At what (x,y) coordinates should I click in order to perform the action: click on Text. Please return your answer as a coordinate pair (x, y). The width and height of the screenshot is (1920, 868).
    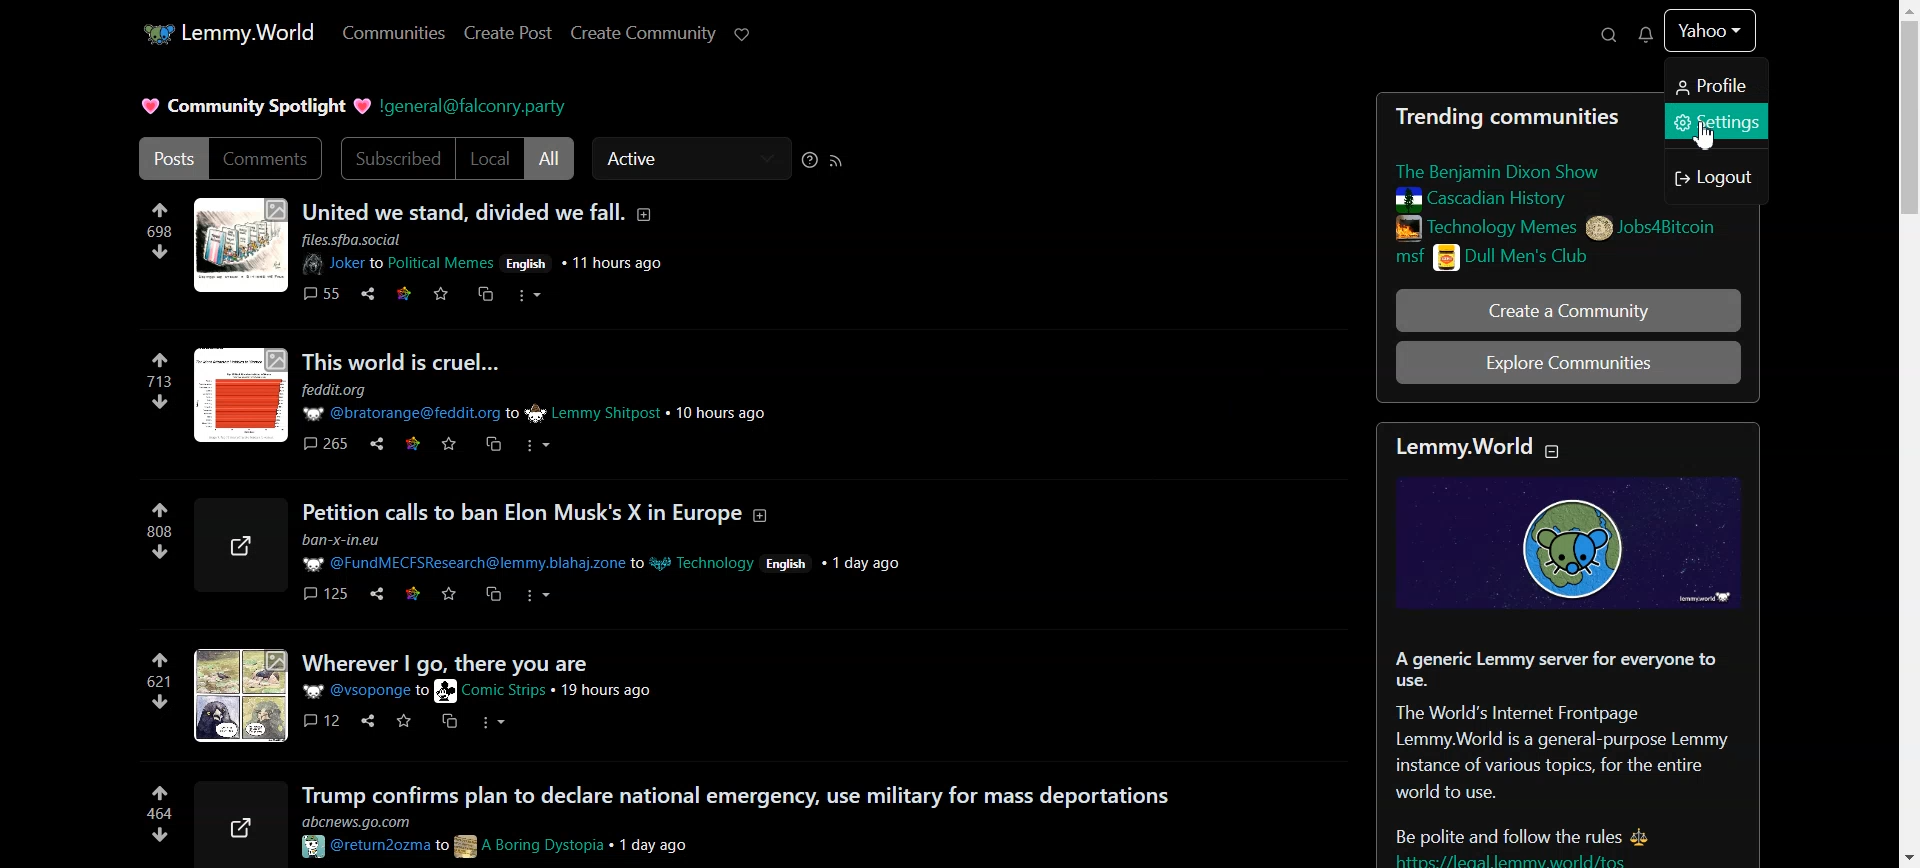
    Looking at the image, I should click on (254, 107).